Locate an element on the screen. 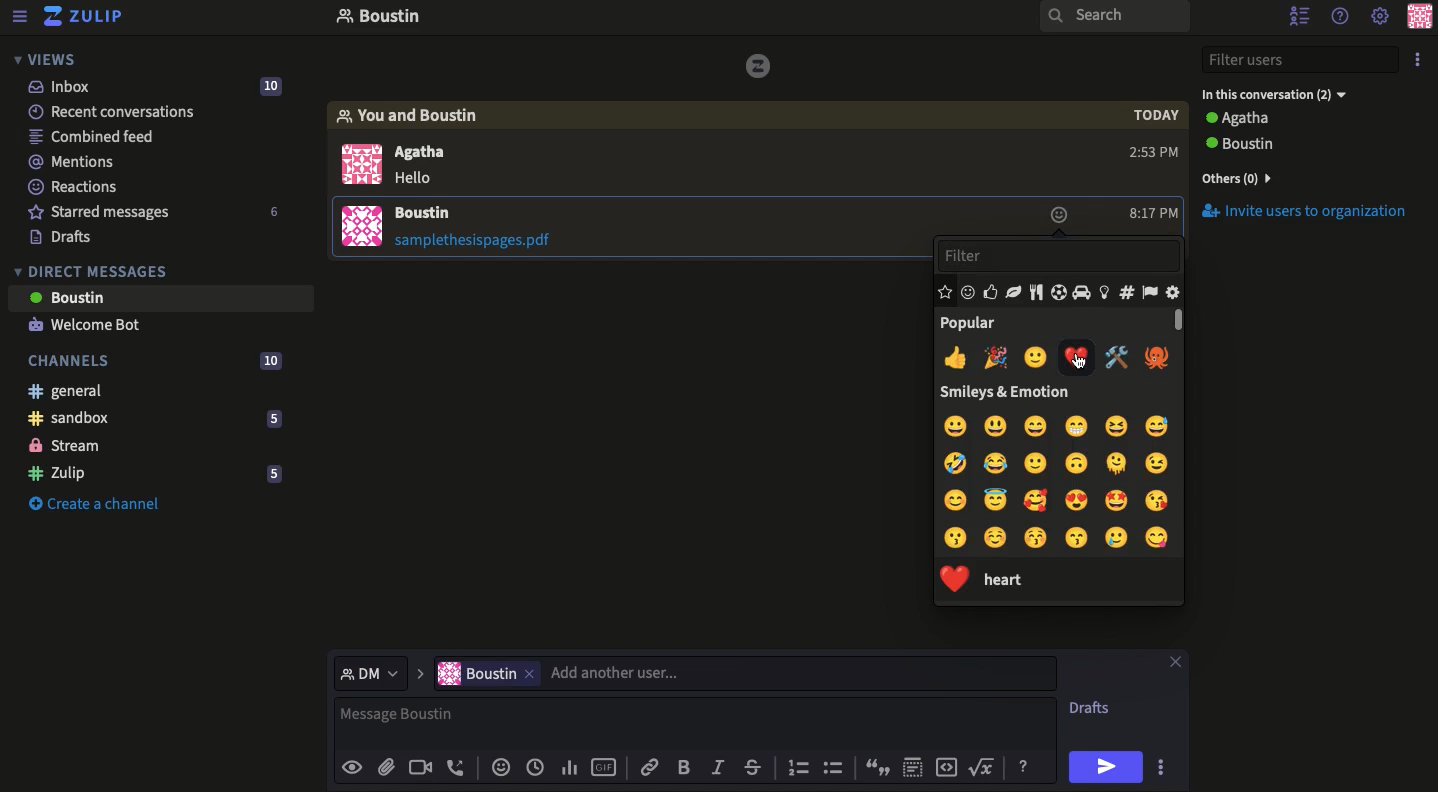 The height and width of the screenshot is (792, 1438). smiley is located at coordinates (996, 427).